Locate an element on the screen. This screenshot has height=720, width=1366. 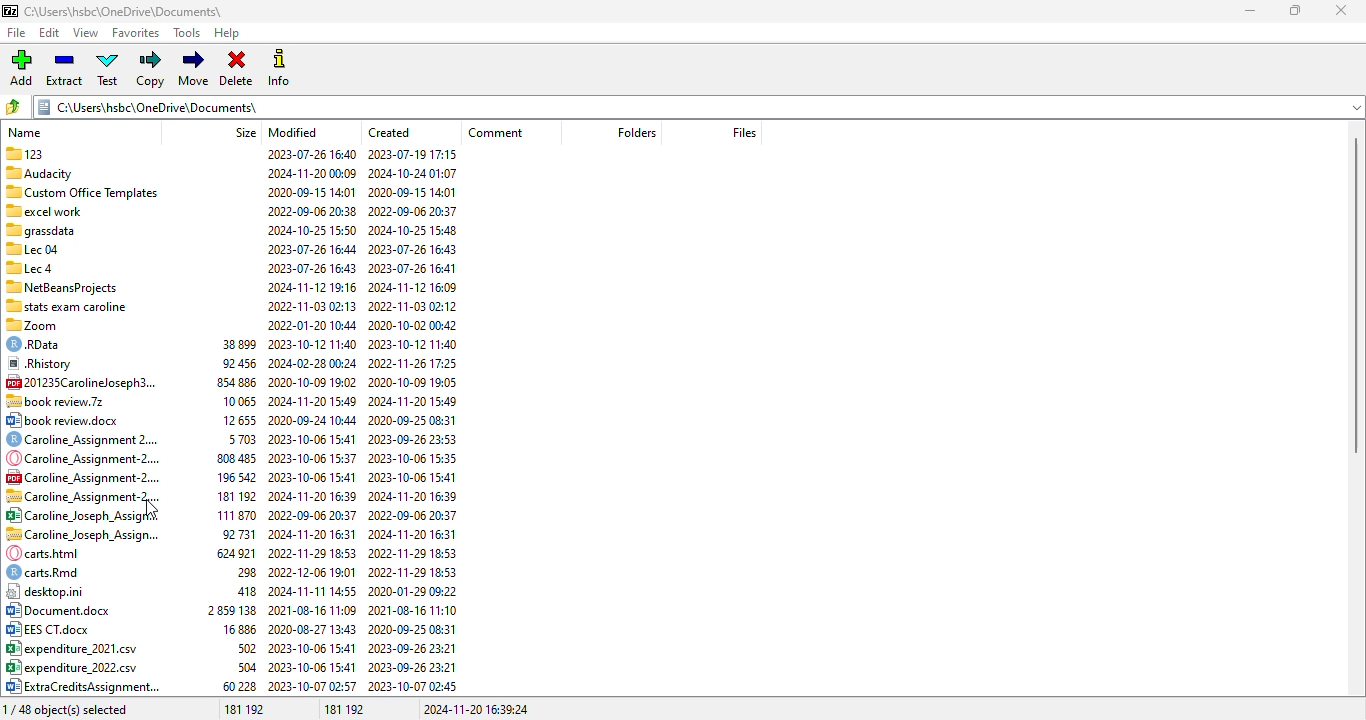
181 192 is located at coordinates (345, 709).